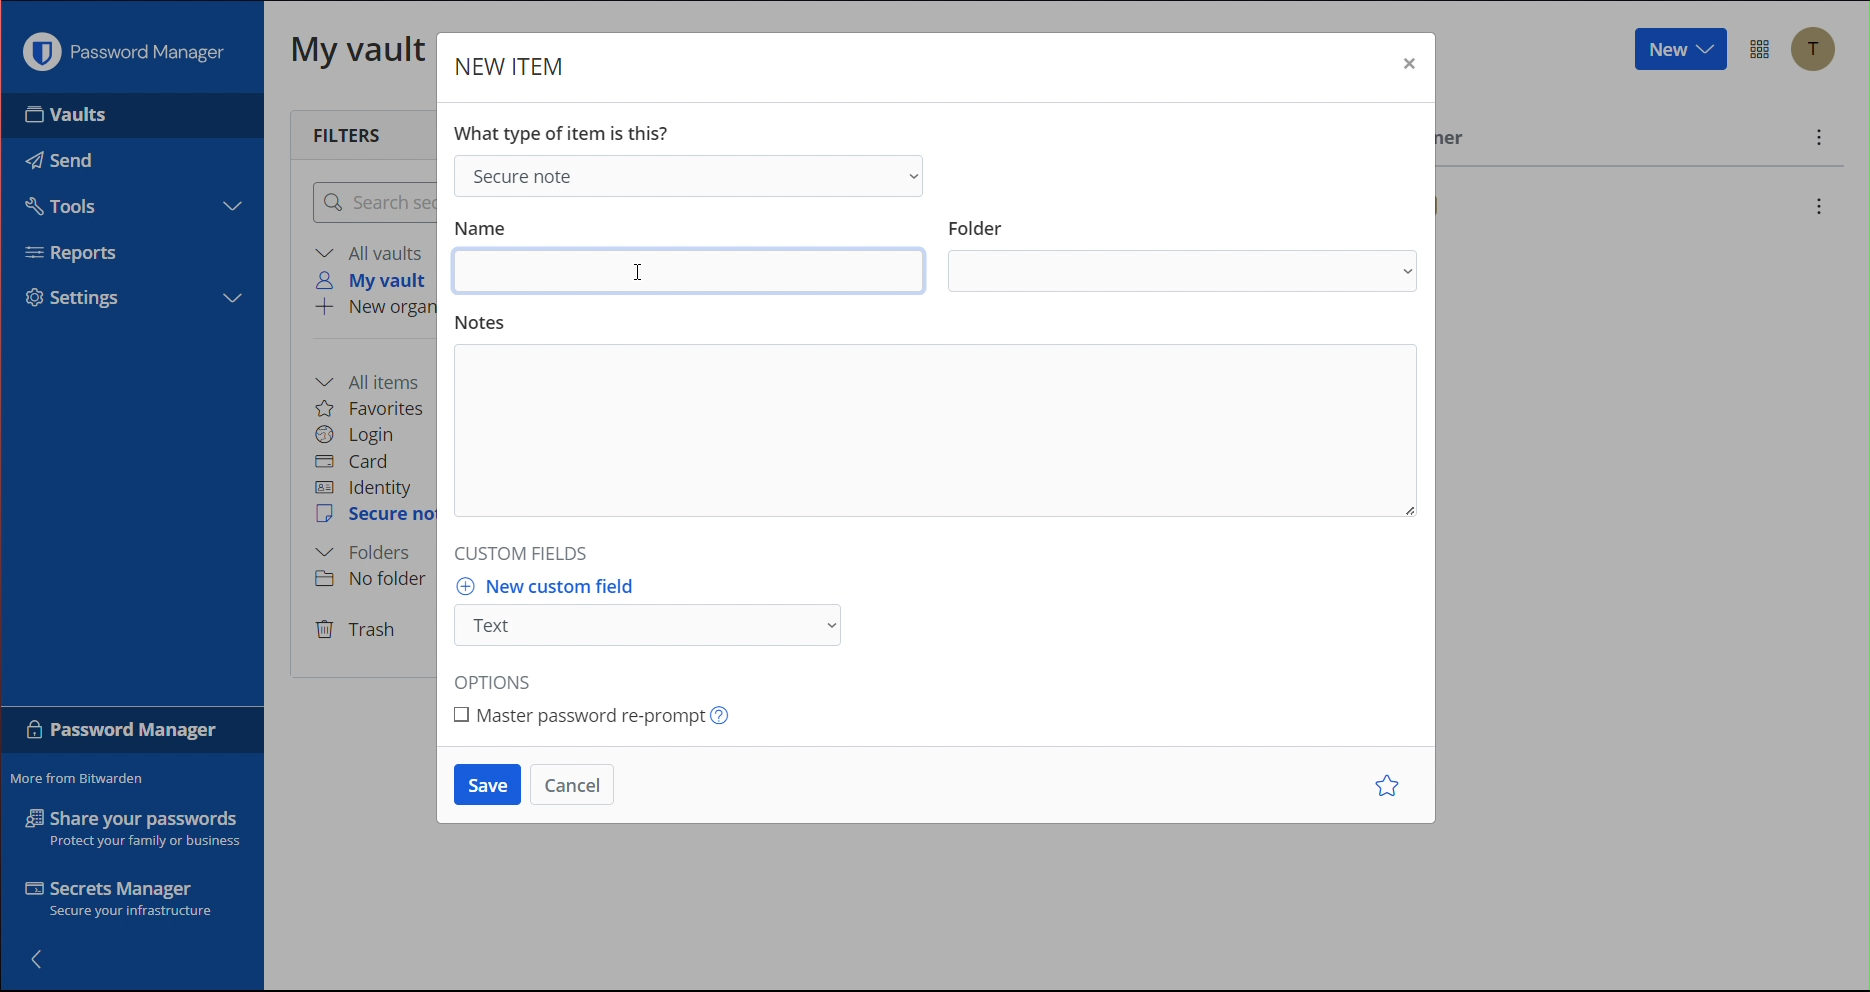 The image size is (1870, 992). What do you see at coordinates (501, 677) in the screenshot?
I see `Options` at bounding box center [501, 677].